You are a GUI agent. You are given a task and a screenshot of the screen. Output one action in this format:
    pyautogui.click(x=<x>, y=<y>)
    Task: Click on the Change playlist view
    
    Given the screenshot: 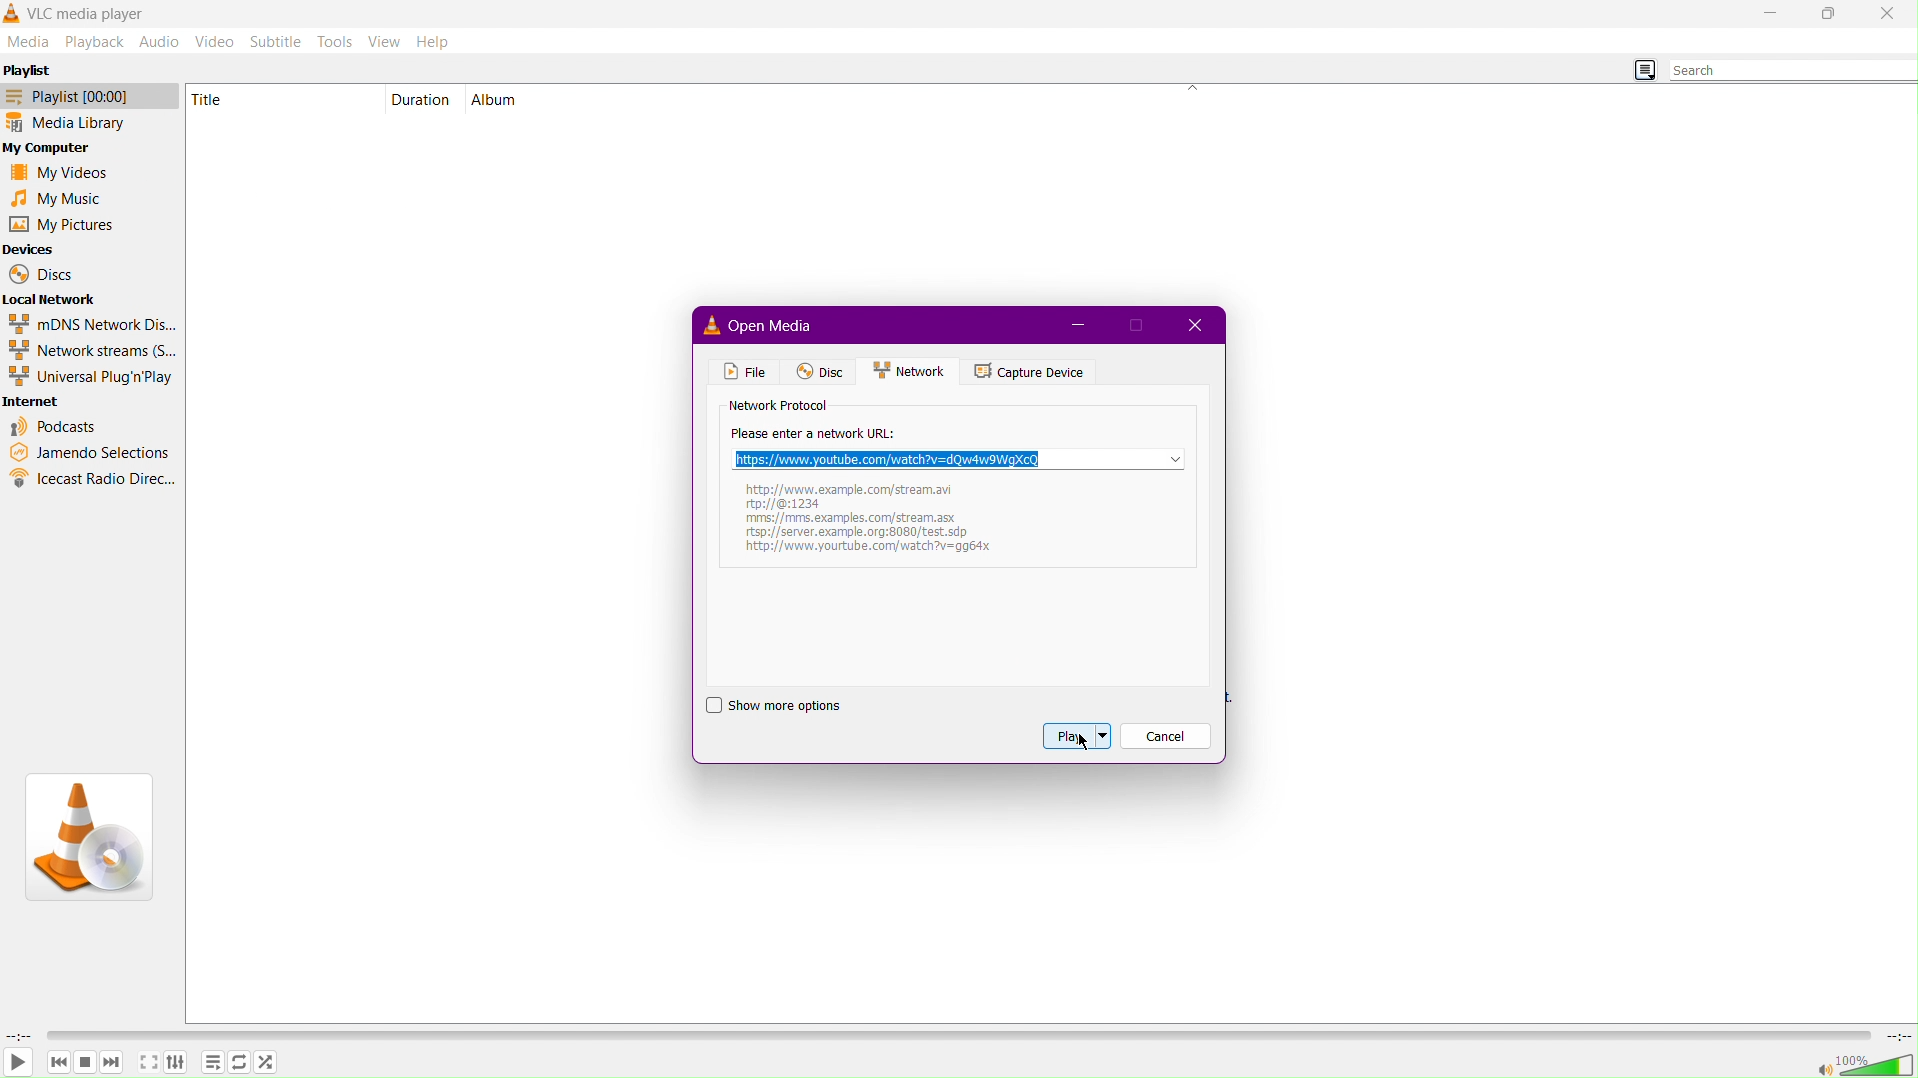 What is the action you would take?
    pyautogui.click(x=1642, y=68)
    